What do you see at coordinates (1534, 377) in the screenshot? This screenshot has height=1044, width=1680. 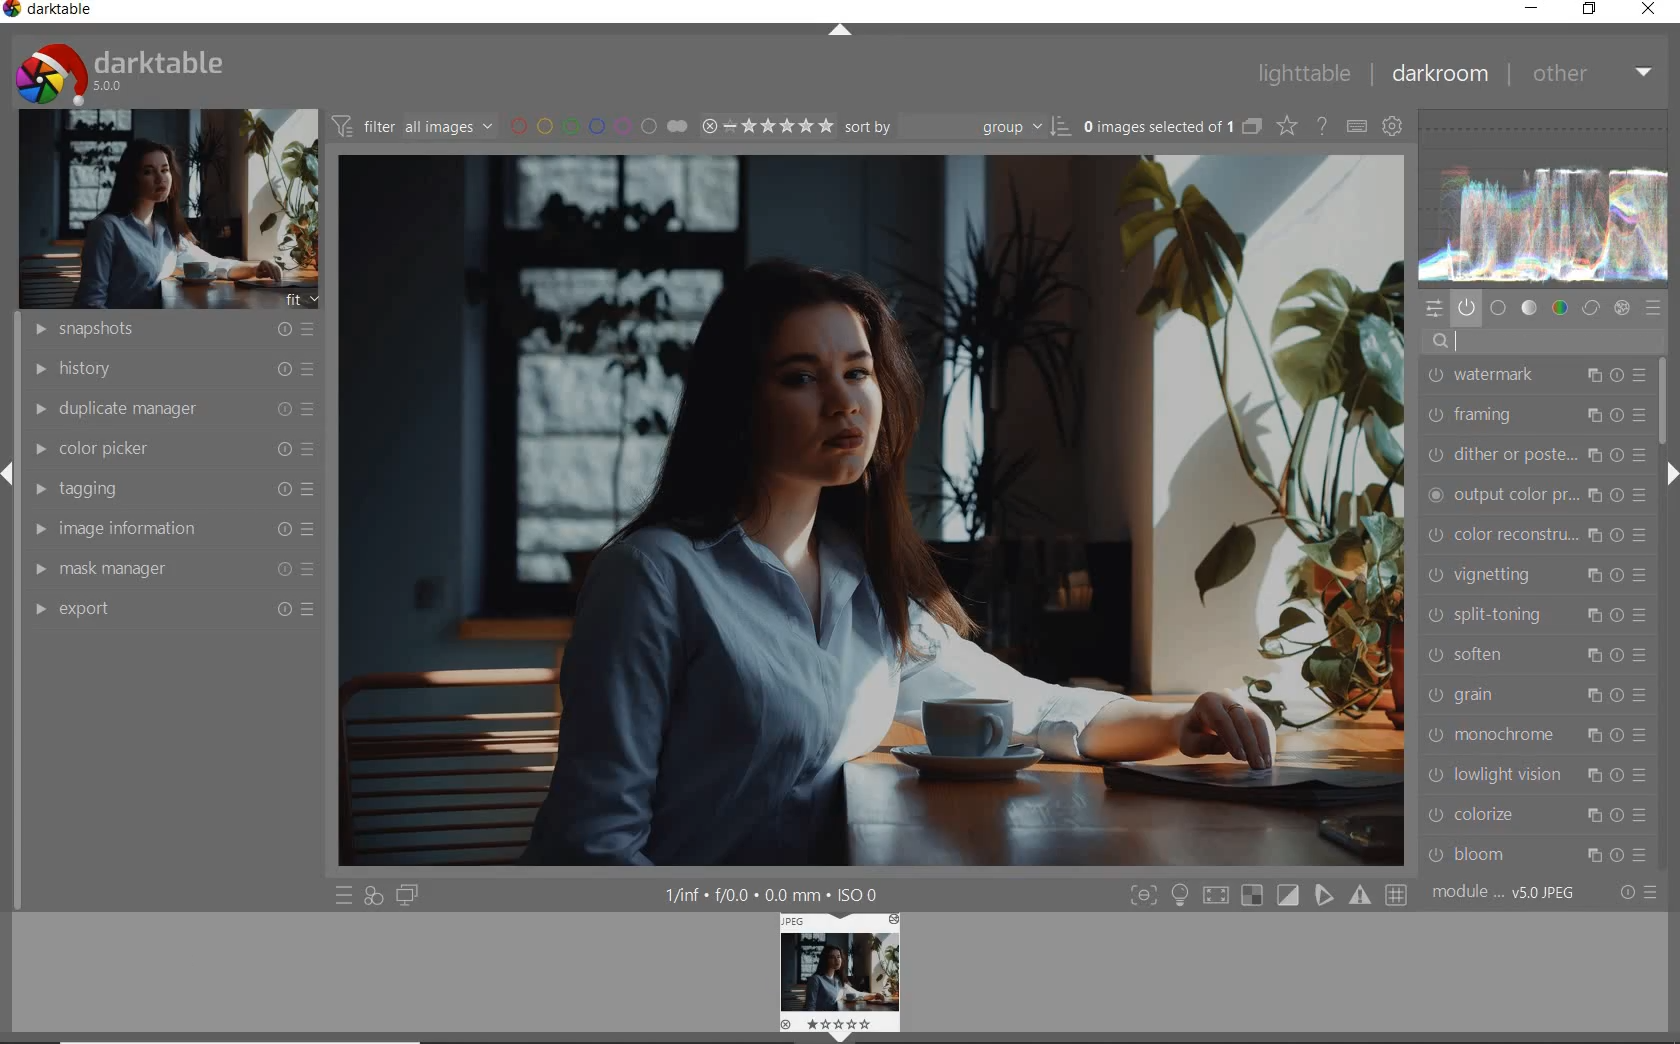 I see `watermark` at bounding box center [1534, 377].